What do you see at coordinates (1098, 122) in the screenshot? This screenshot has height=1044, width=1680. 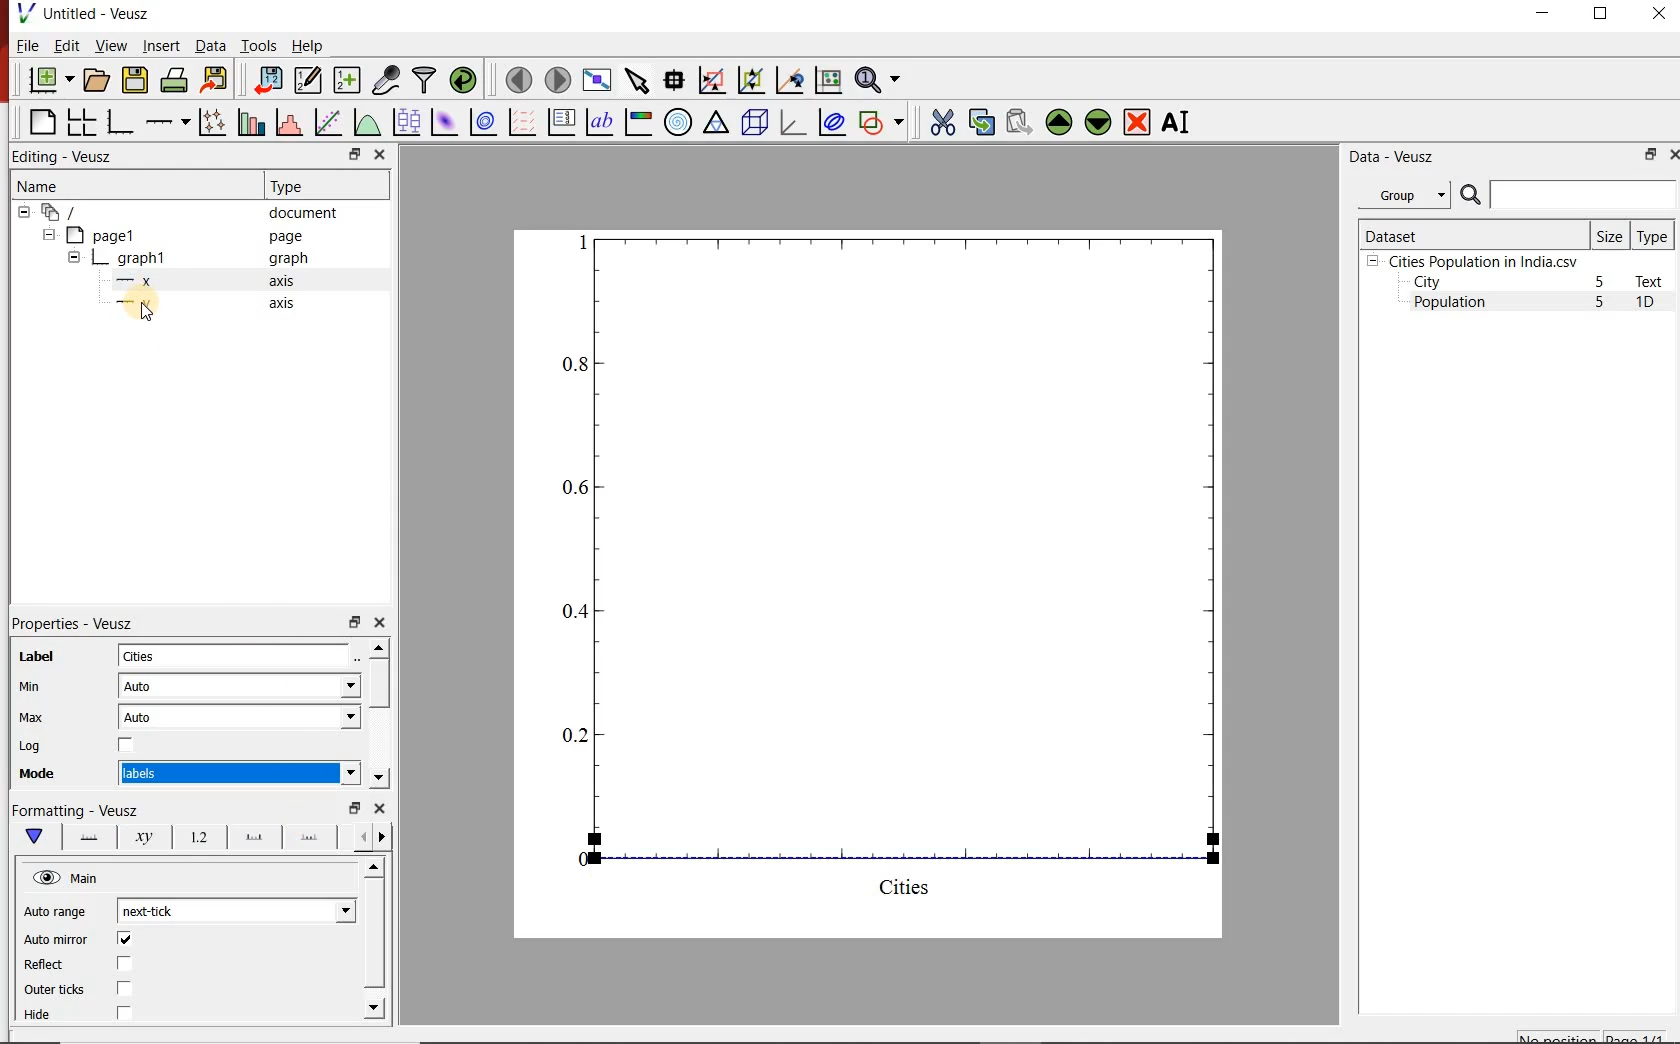 I see `move the selected widget down` at bounding box center [1098, 122].